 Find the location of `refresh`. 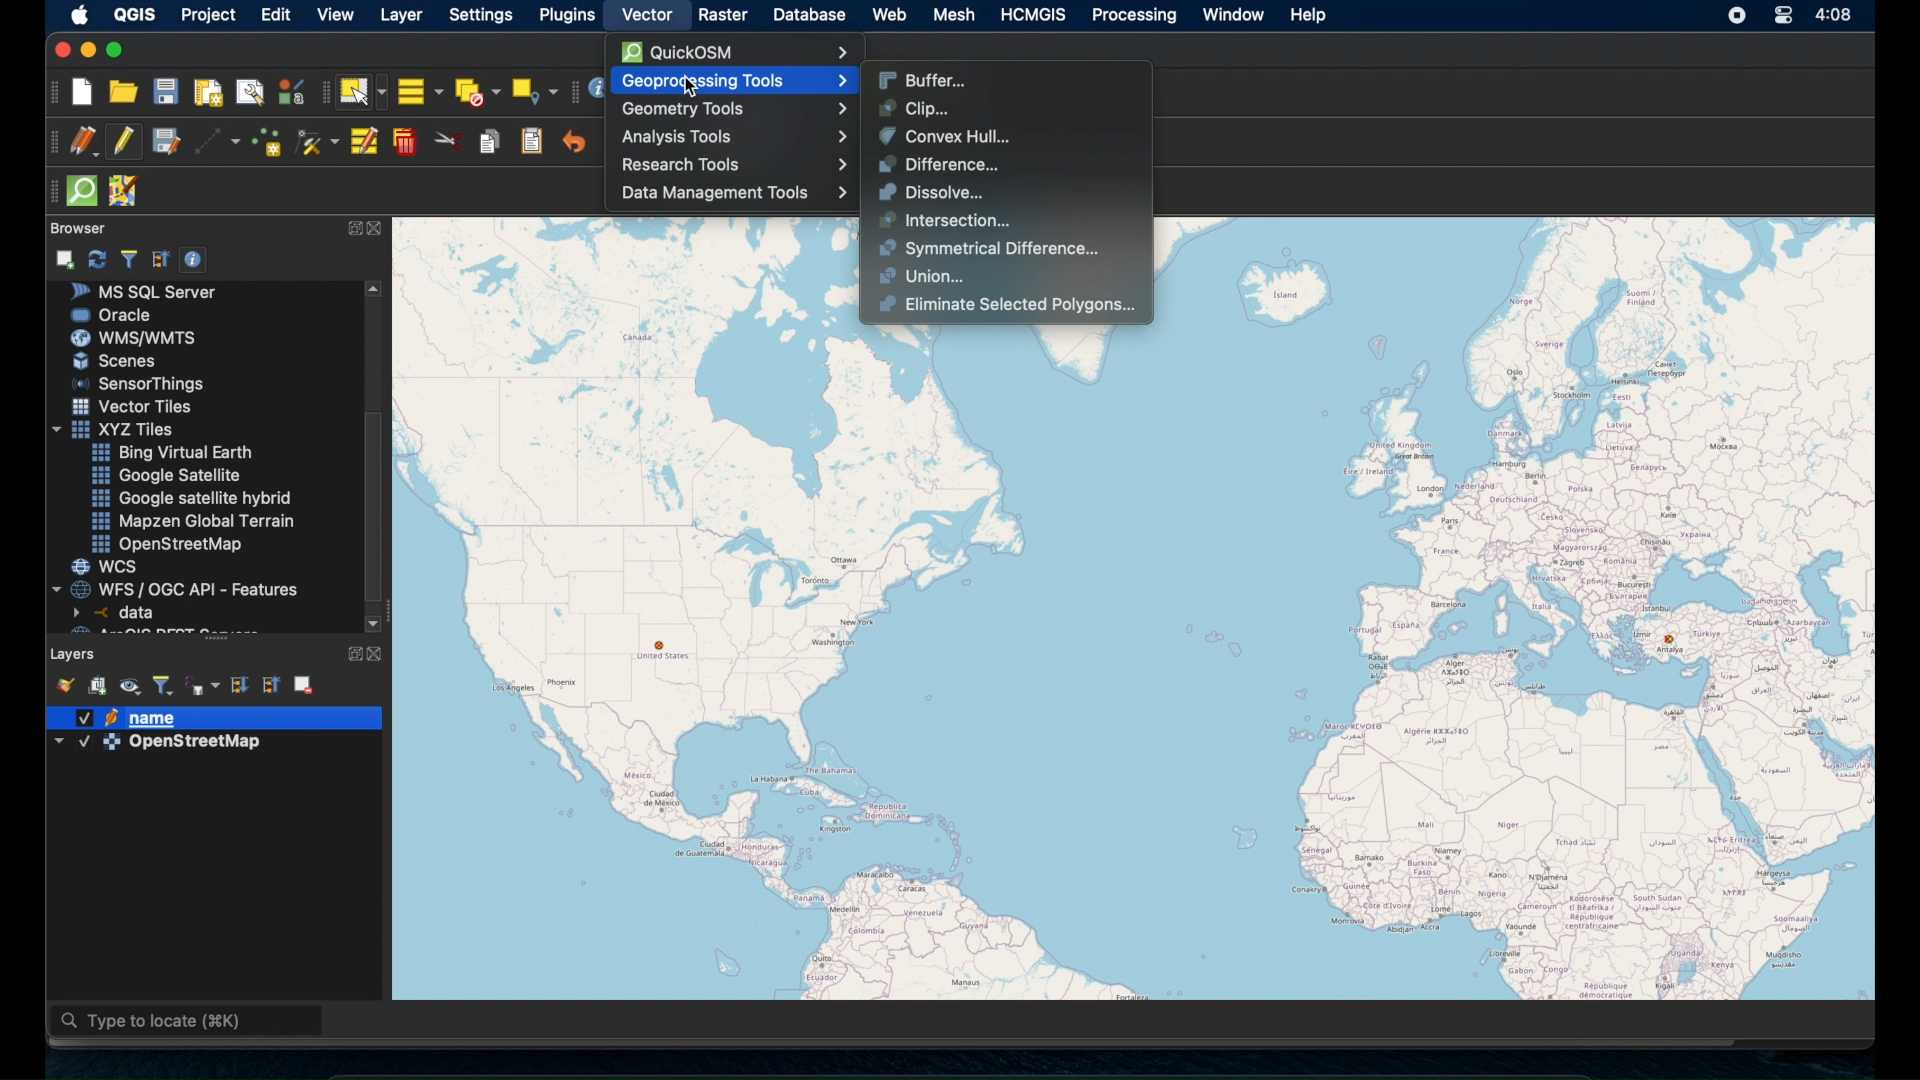

refresh is located at coordinates (97, 257).